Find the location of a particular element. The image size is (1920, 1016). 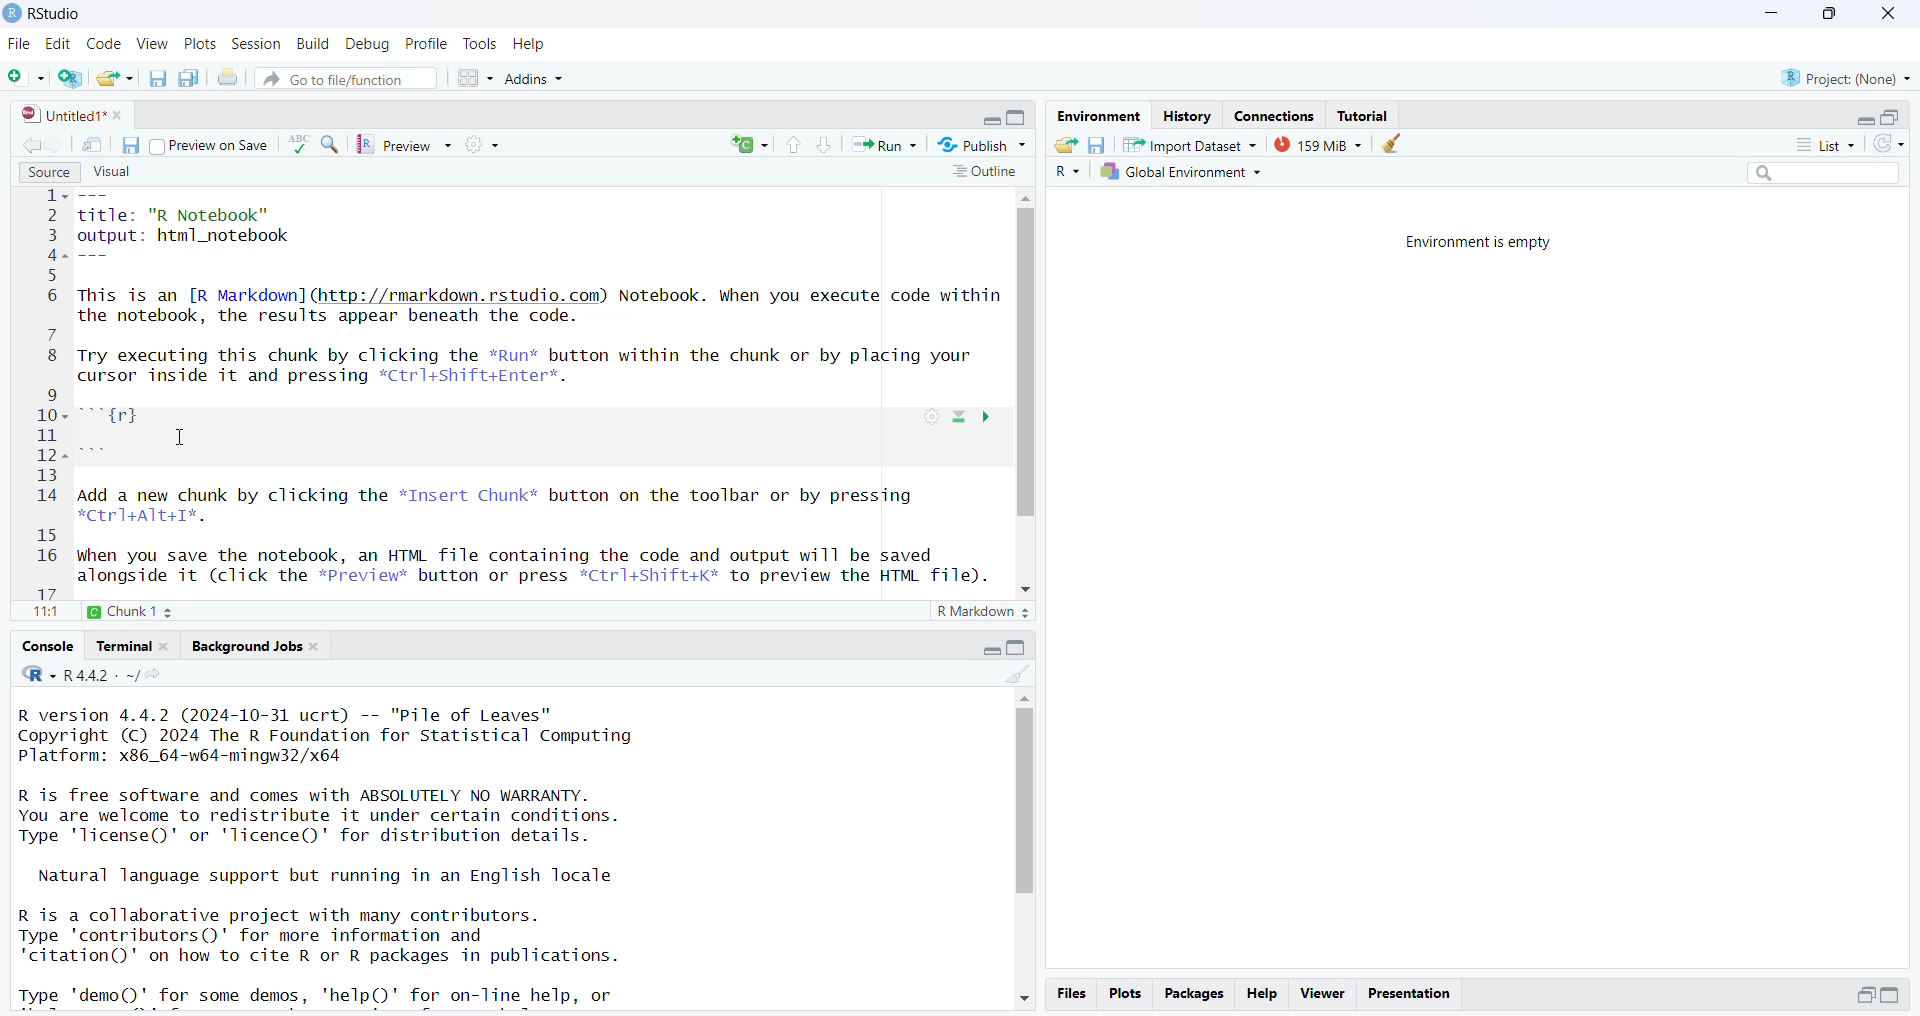

11:1 is located at coordinates (44, 613).